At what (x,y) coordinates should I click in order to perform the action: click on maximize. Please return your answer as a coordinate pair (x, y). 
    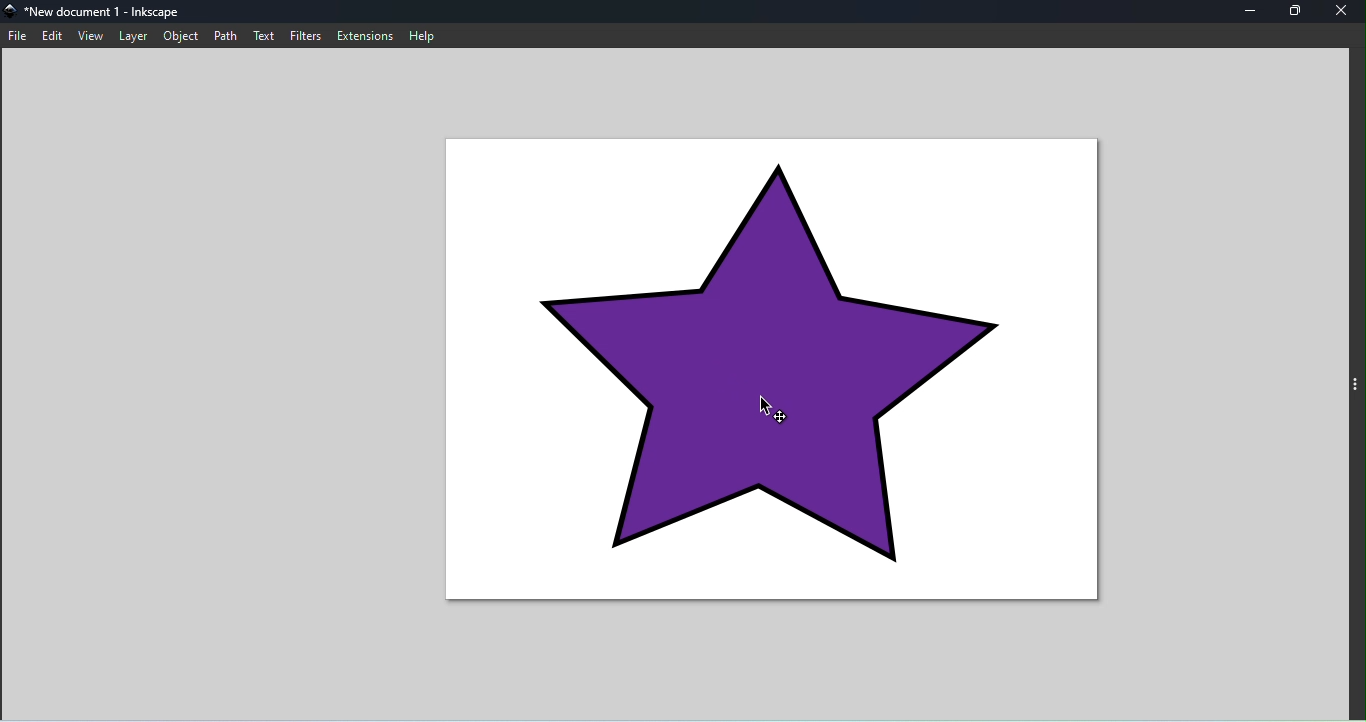
    Looking at the image, I should click on (1295, 12).